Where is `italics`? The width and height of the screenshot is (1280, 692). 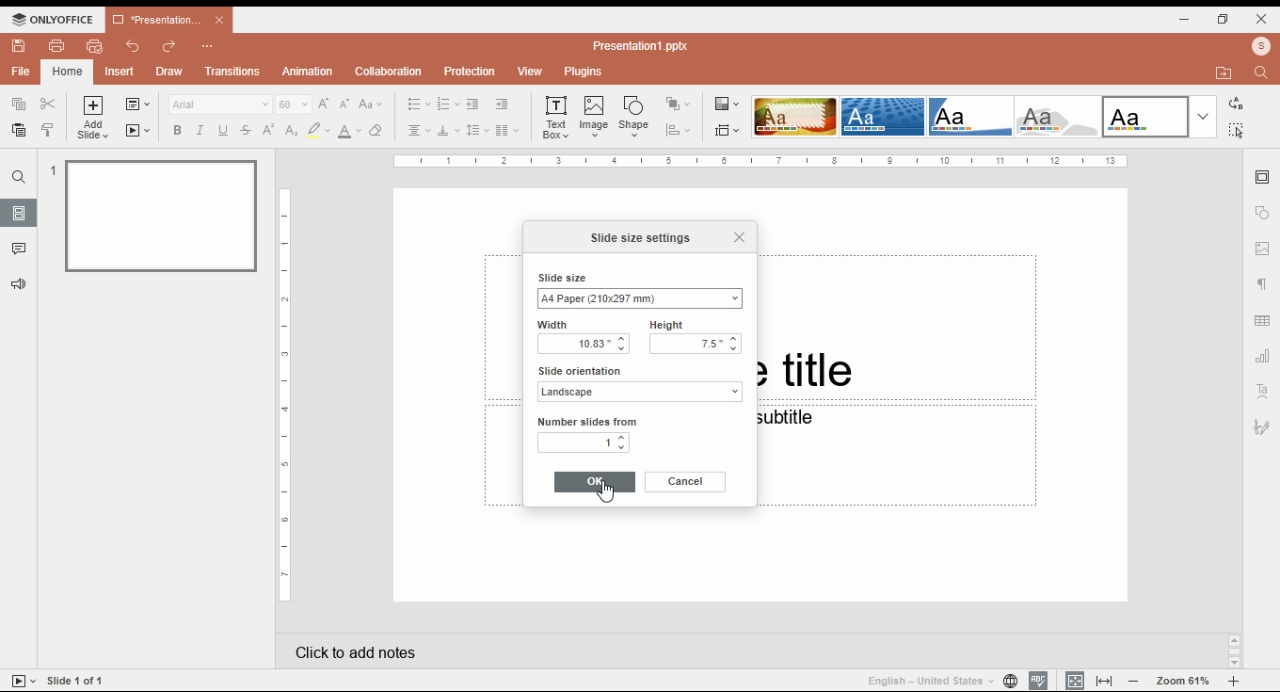 italics is located at coordinates (198, 130).